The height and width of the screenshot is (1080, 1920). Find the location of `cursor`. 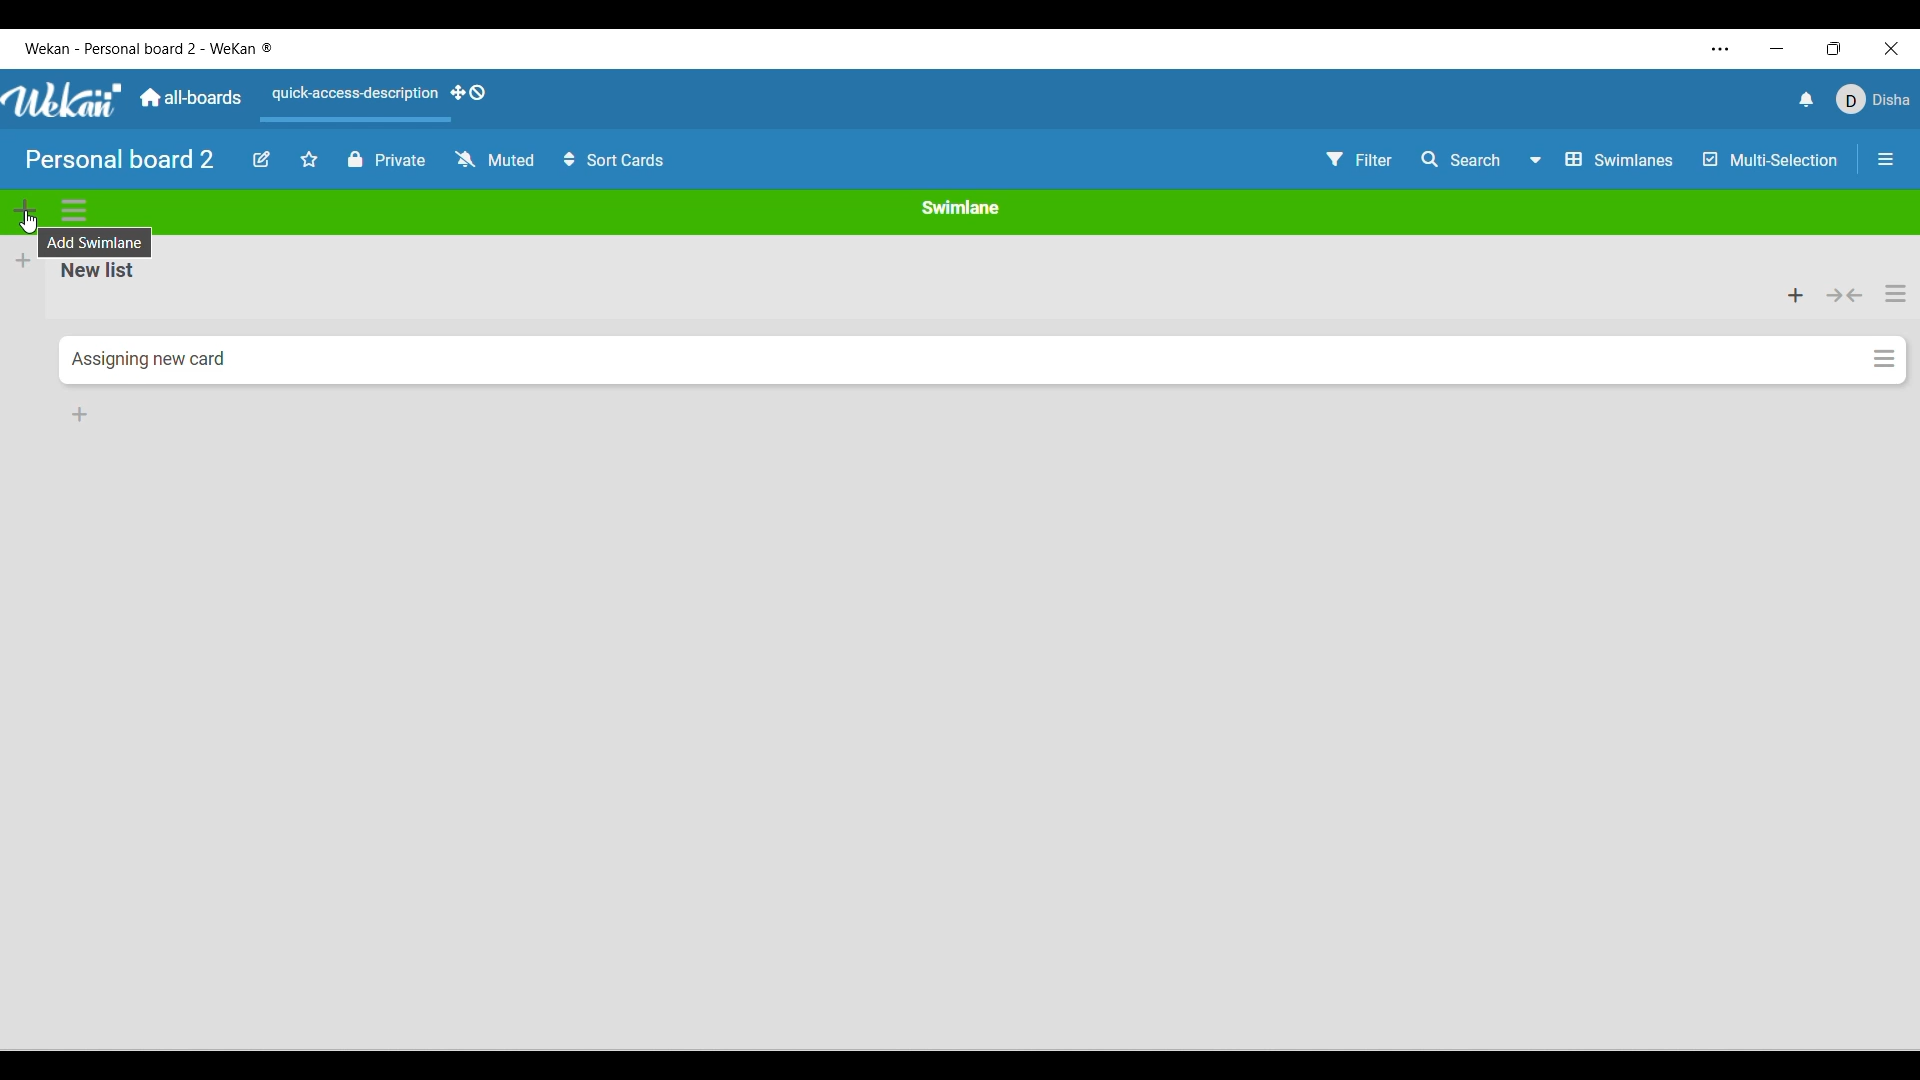

cursor is located at coordinates (32, 224).